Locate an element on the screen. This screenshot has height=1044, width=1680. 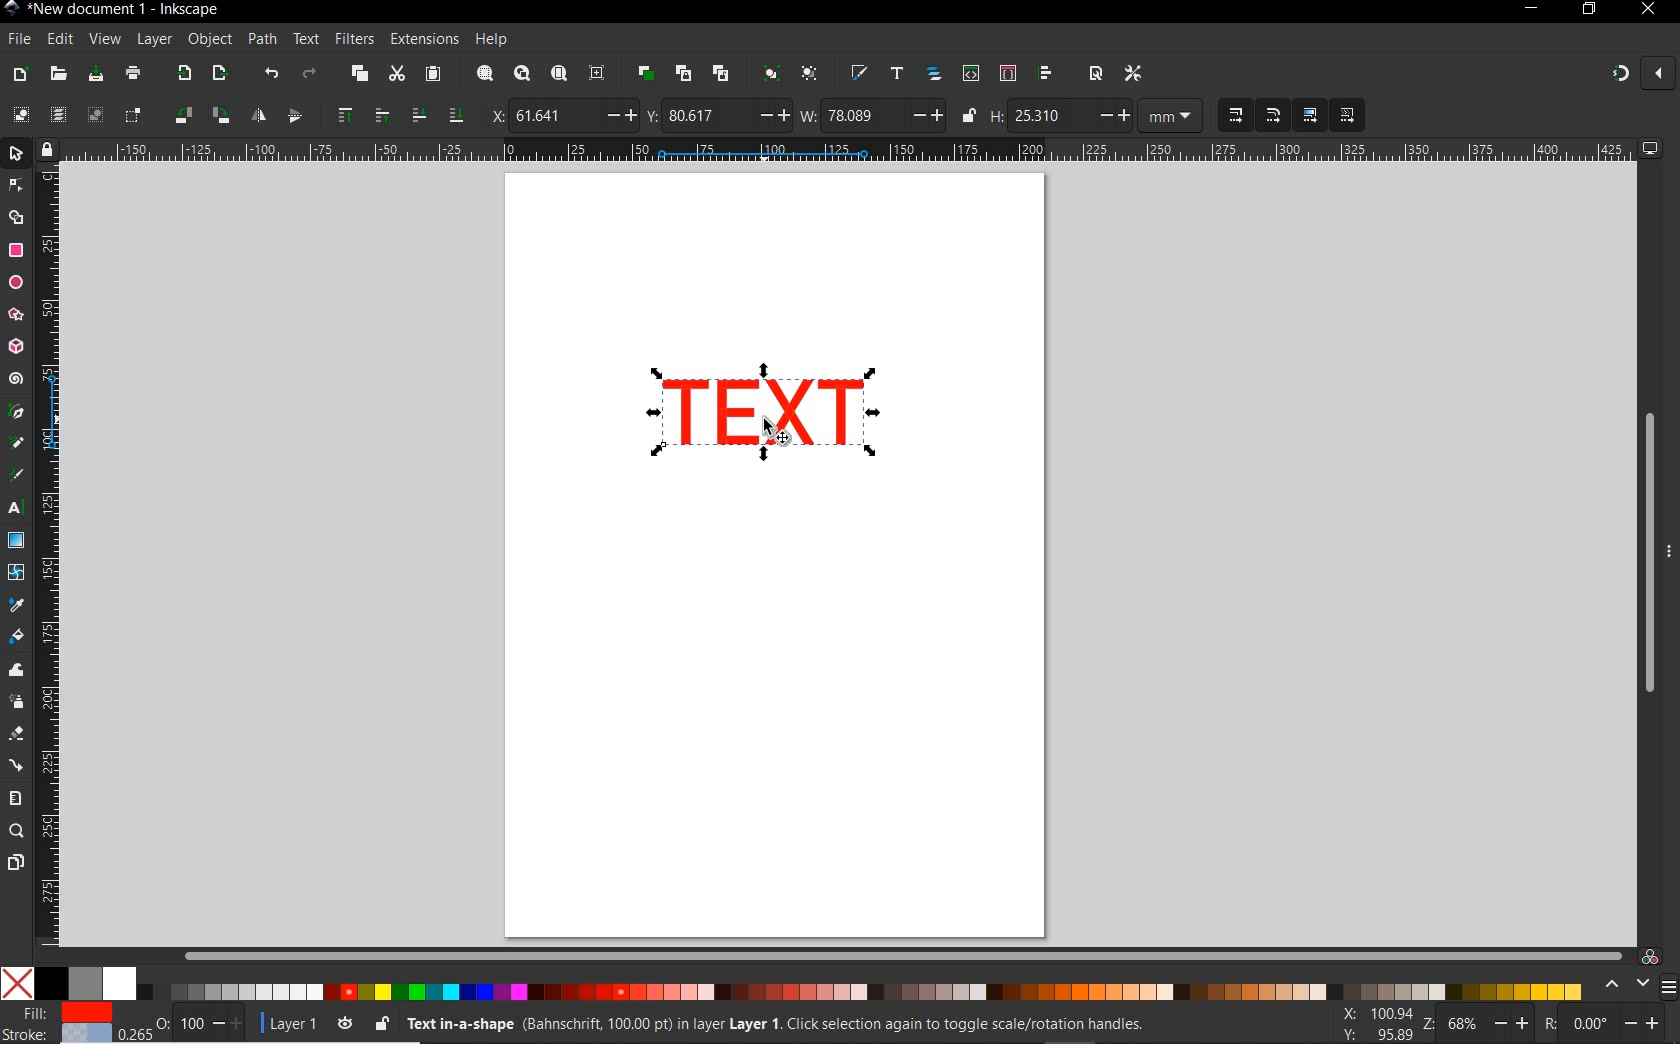
view is located at coordinates (104, 38).